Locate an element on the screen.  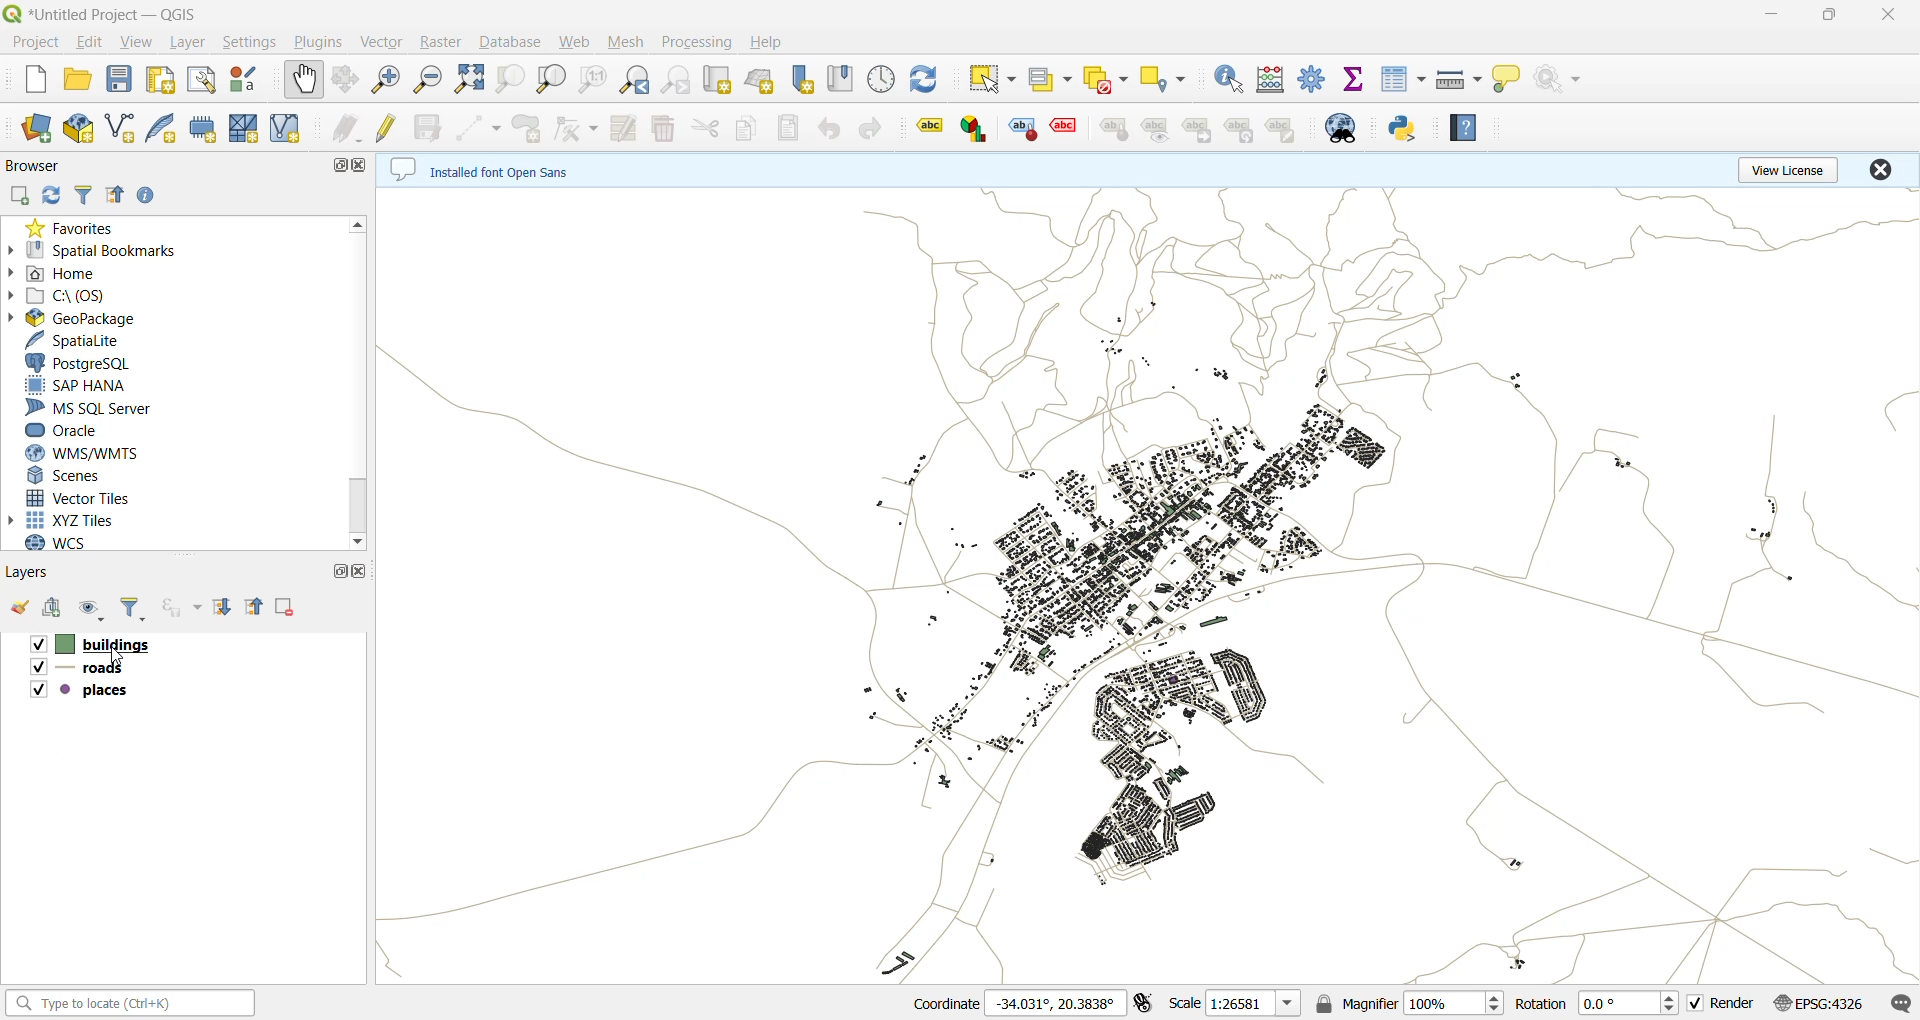
coordinates is located at coordinates (1017, 1004).